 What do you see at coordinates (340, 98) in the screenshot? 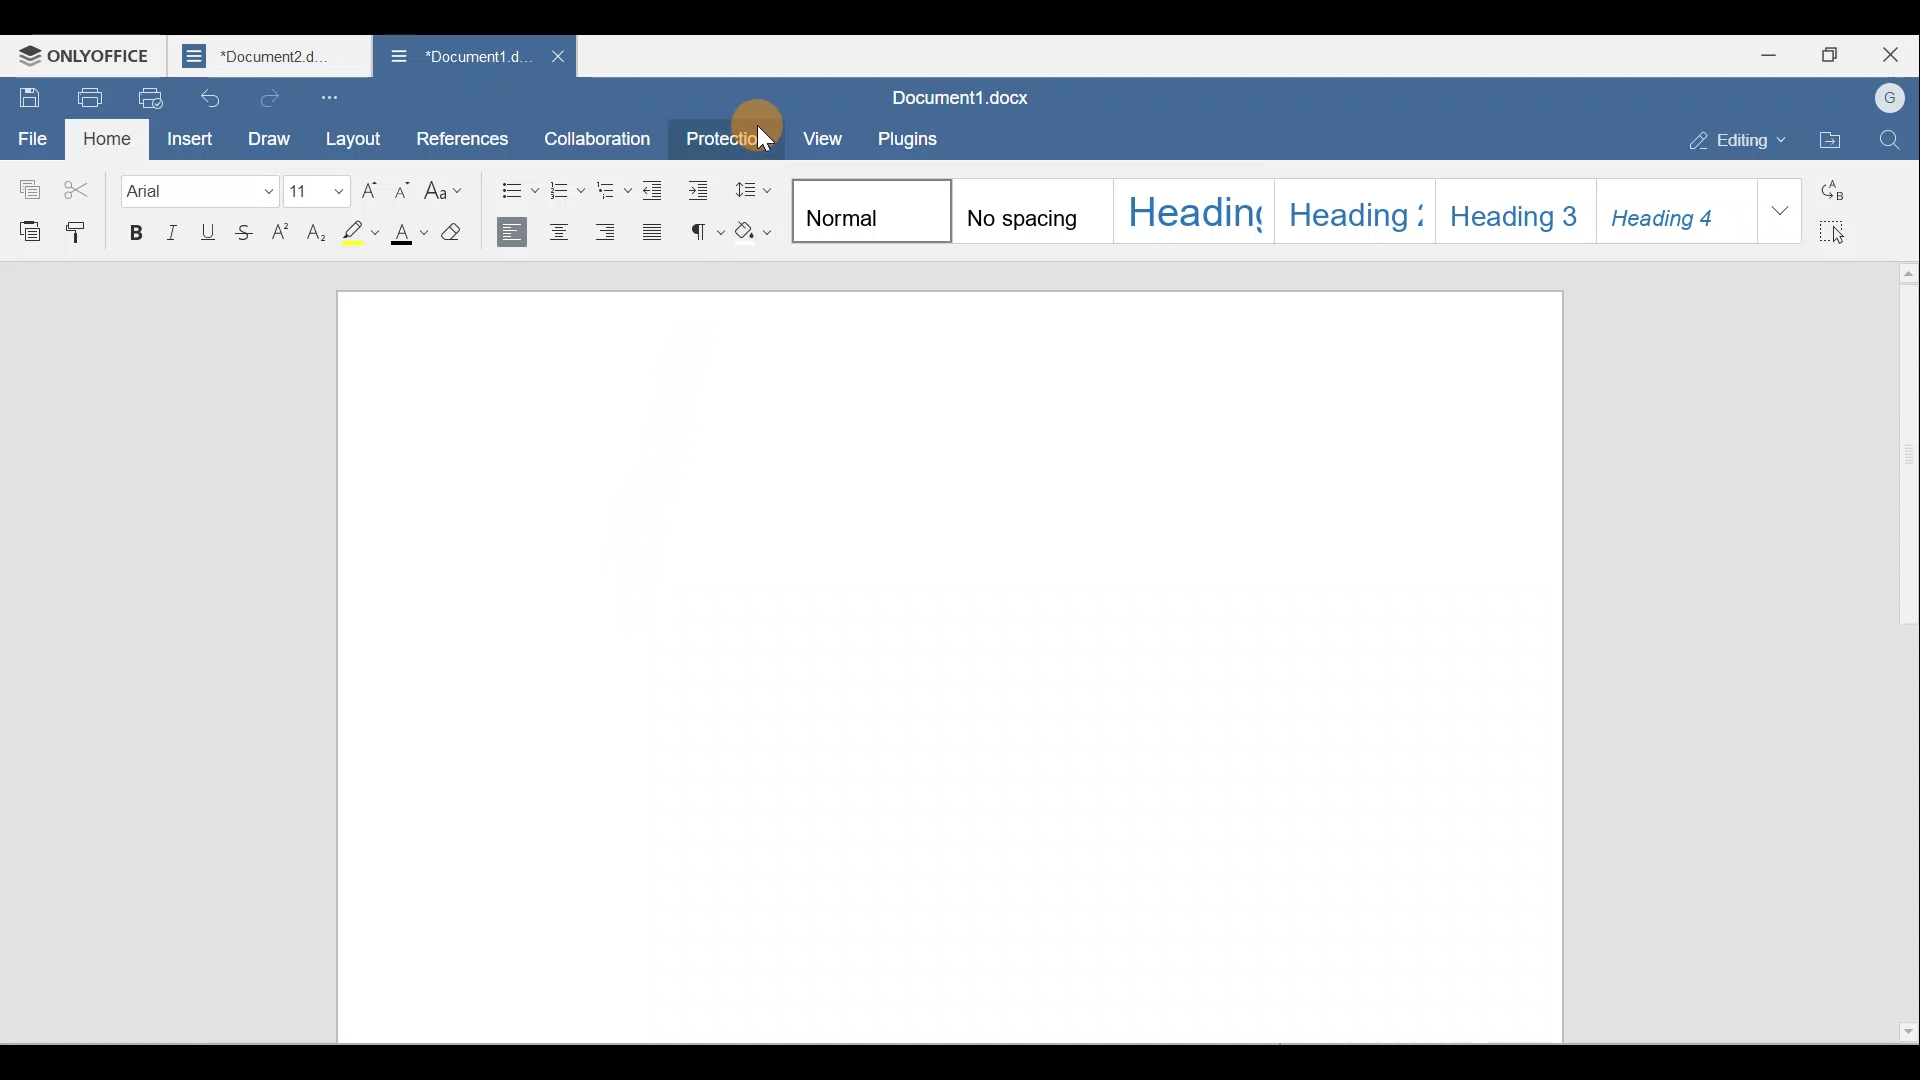
I see `Customize quick access toolbar` at bounding box center [340, 98].